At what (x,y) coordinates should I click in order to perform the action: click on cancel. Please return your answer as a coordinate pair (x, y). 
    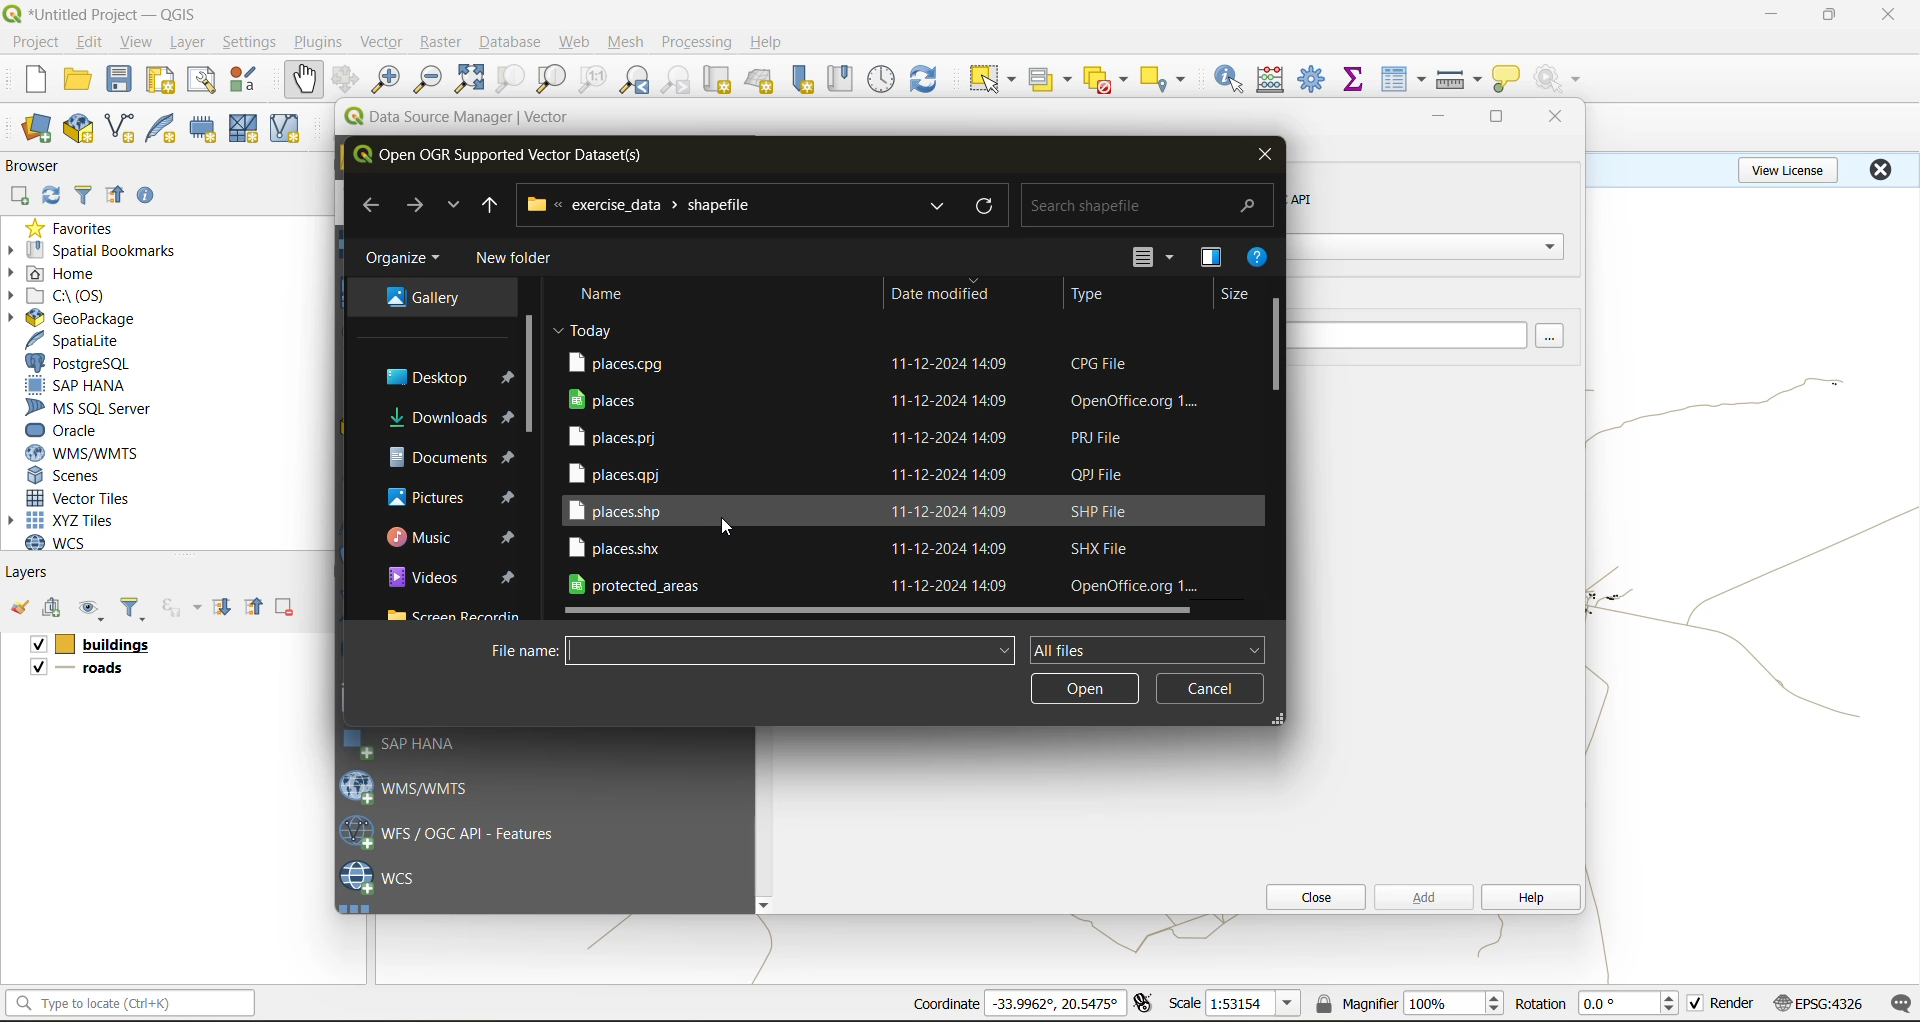
    Looking at the image, I should click on (1209, 688).